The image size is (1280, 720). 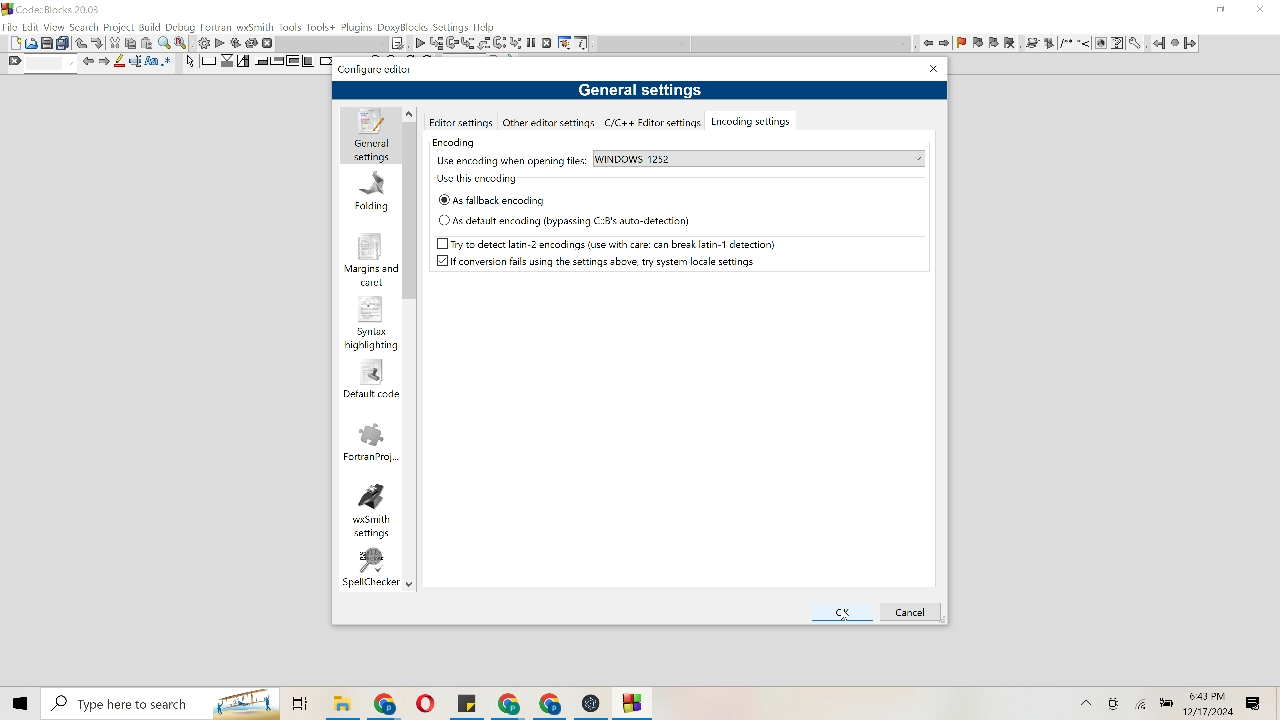 I want to click on Debug, so click(x=180, y=27).